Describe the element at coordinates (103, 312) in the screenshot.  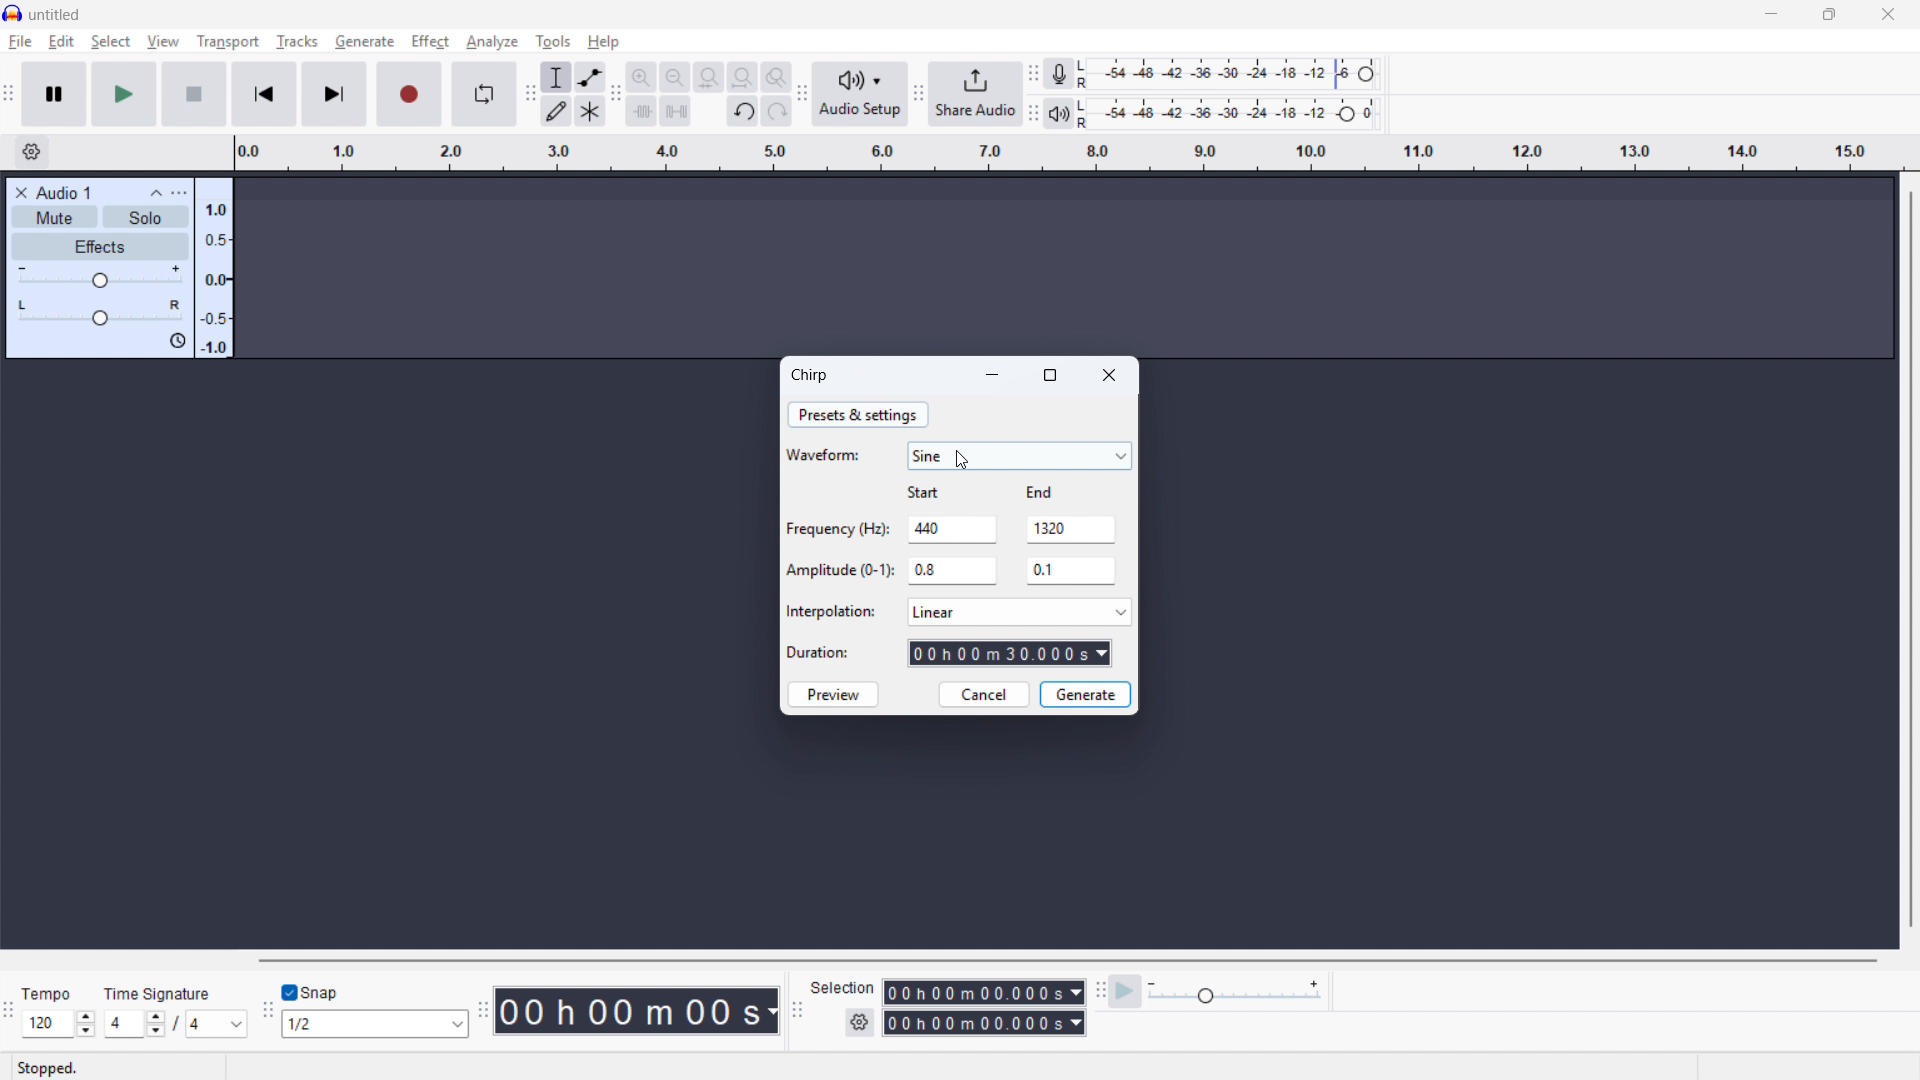
I see `pan: Centre` at that location.